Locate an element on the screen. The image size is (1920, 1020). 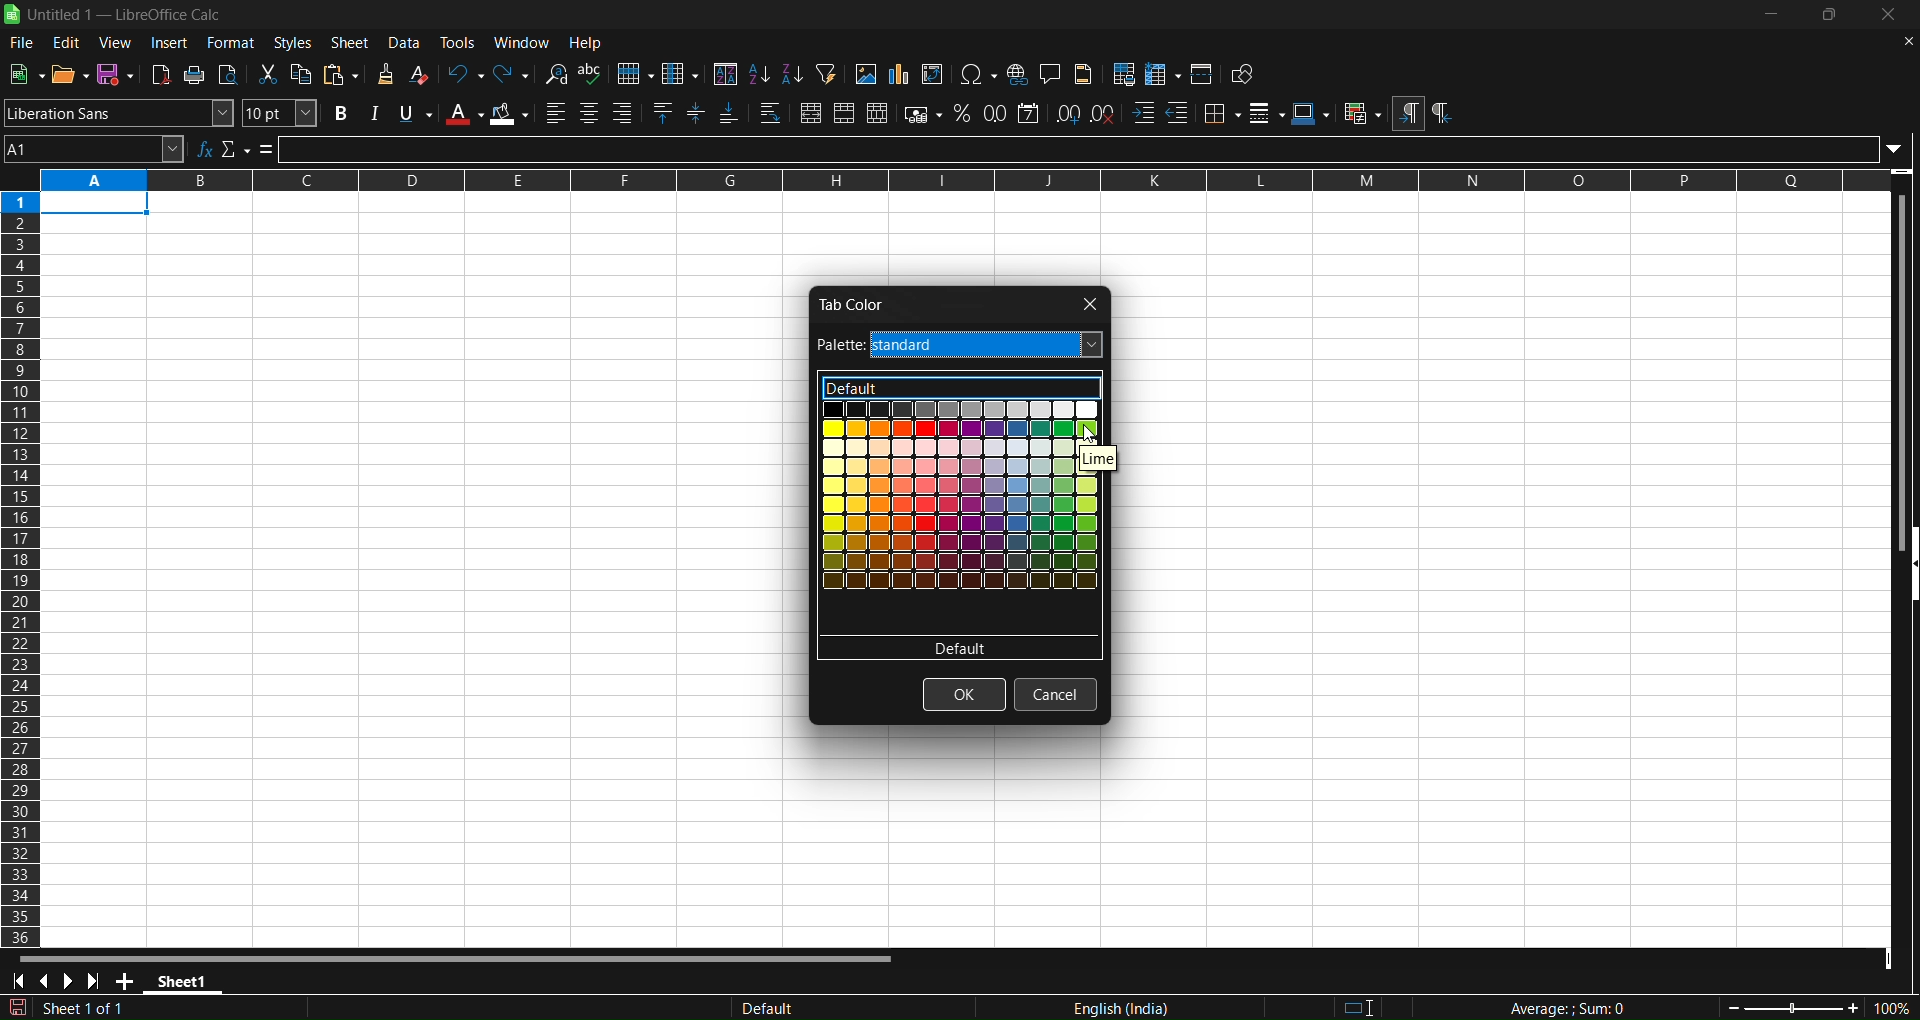
print is located at coordinates (196, 75).